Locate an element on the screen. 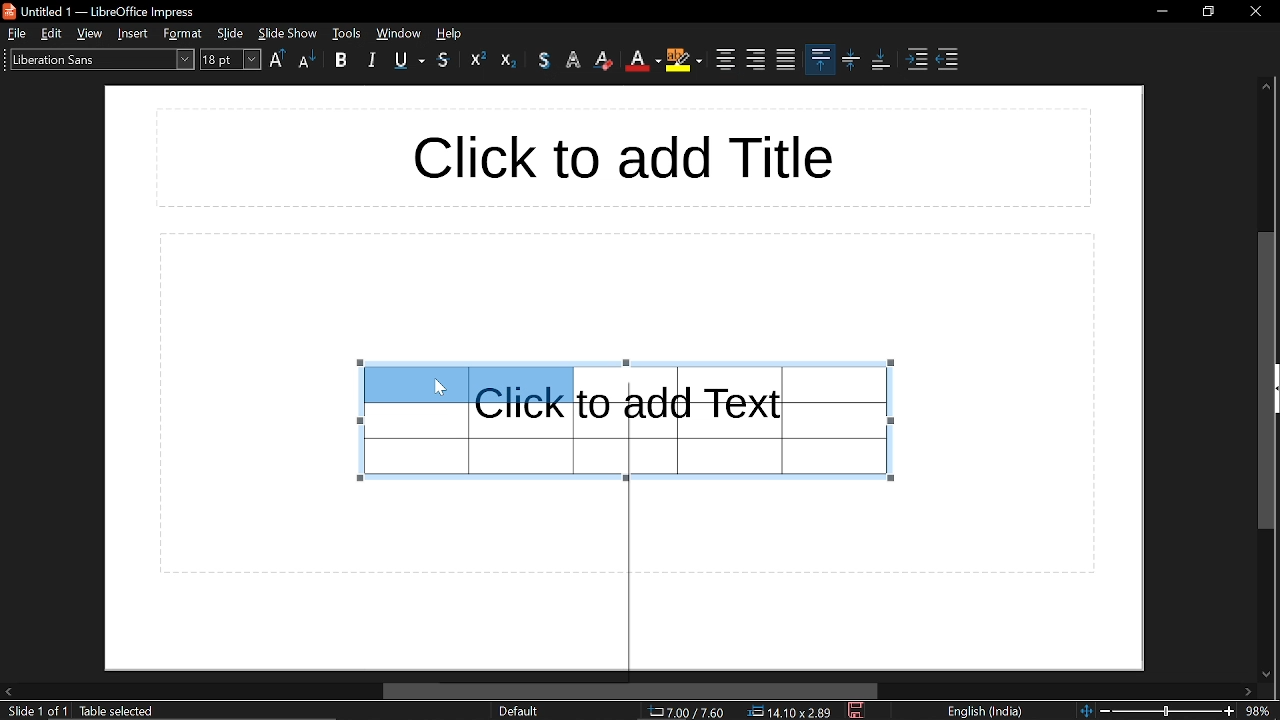  move up is located at coordinates (1266, 89).